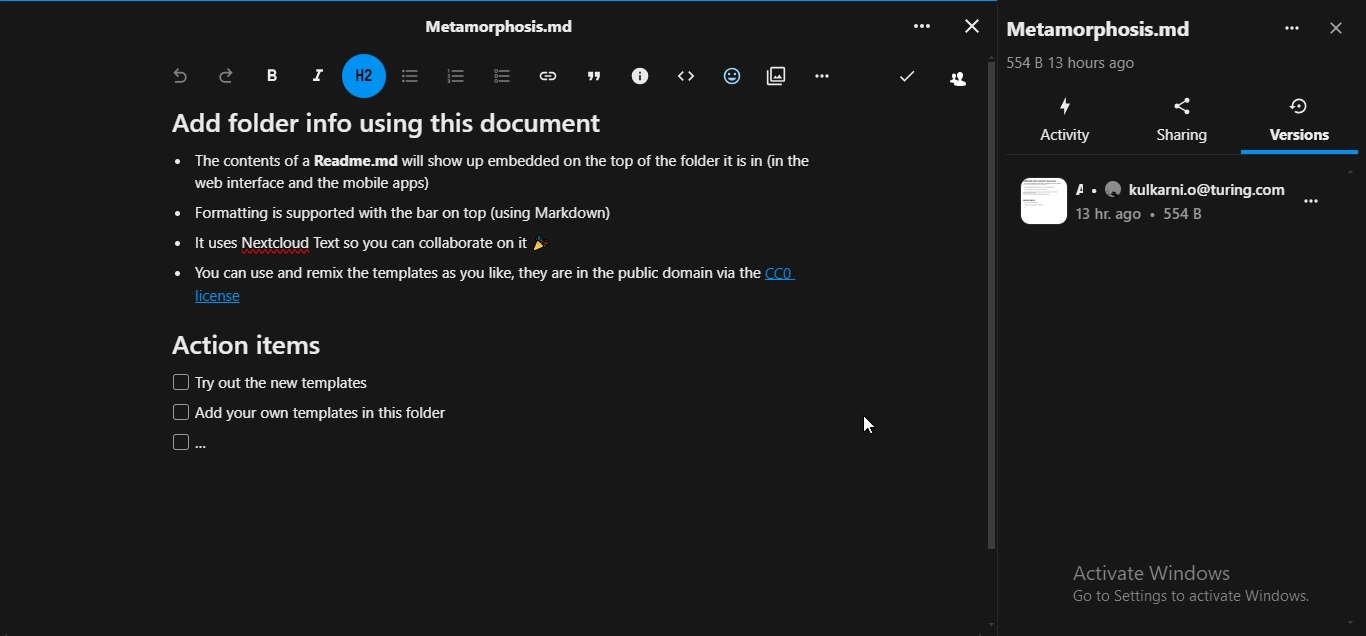  What do you see at coordinates (681, 76) in the screenshot?
I see `block` at bounding box center [681, 76].